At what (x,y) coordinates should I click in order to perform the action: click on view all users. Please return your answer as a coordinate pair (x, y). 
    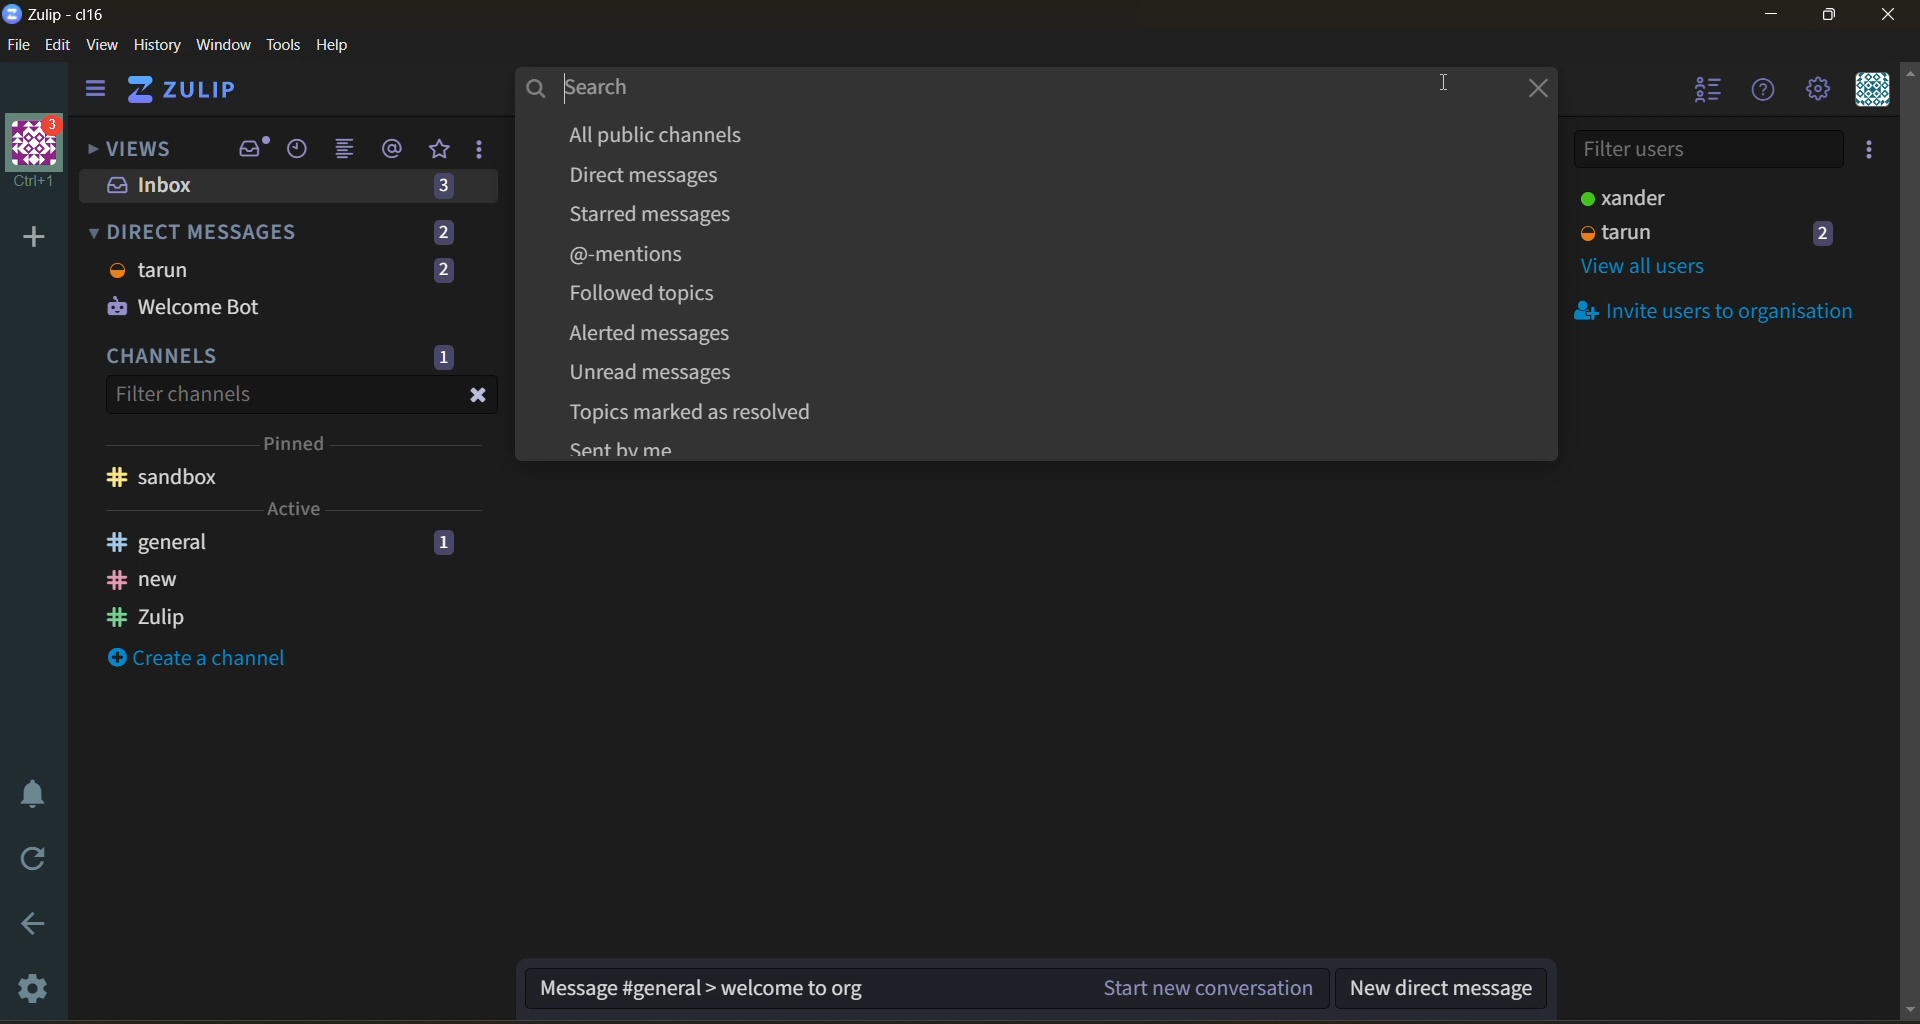
    Looking at the image, I should click on (1648, 268).